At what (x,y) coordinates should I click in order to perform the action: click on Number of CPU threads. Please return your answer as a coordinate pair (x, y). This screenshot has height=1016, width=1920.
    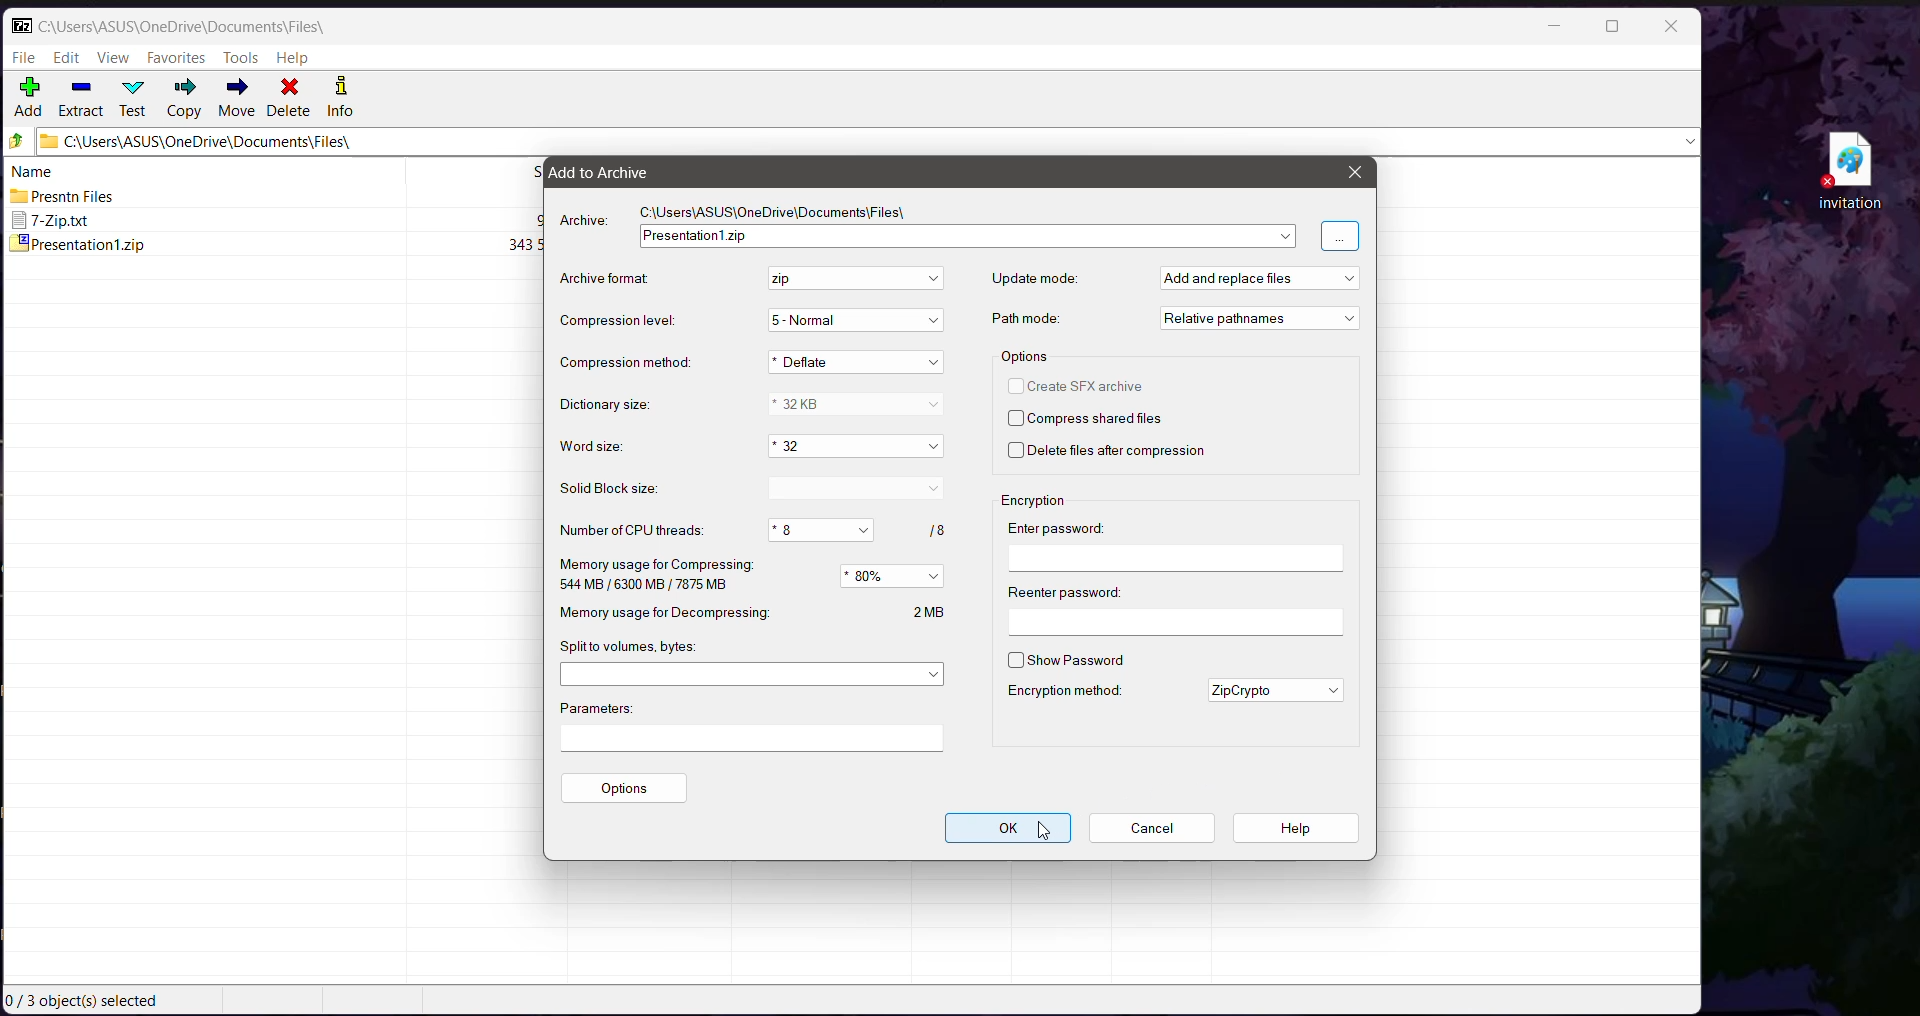
    Looking at the image, I should click on (630, 530).